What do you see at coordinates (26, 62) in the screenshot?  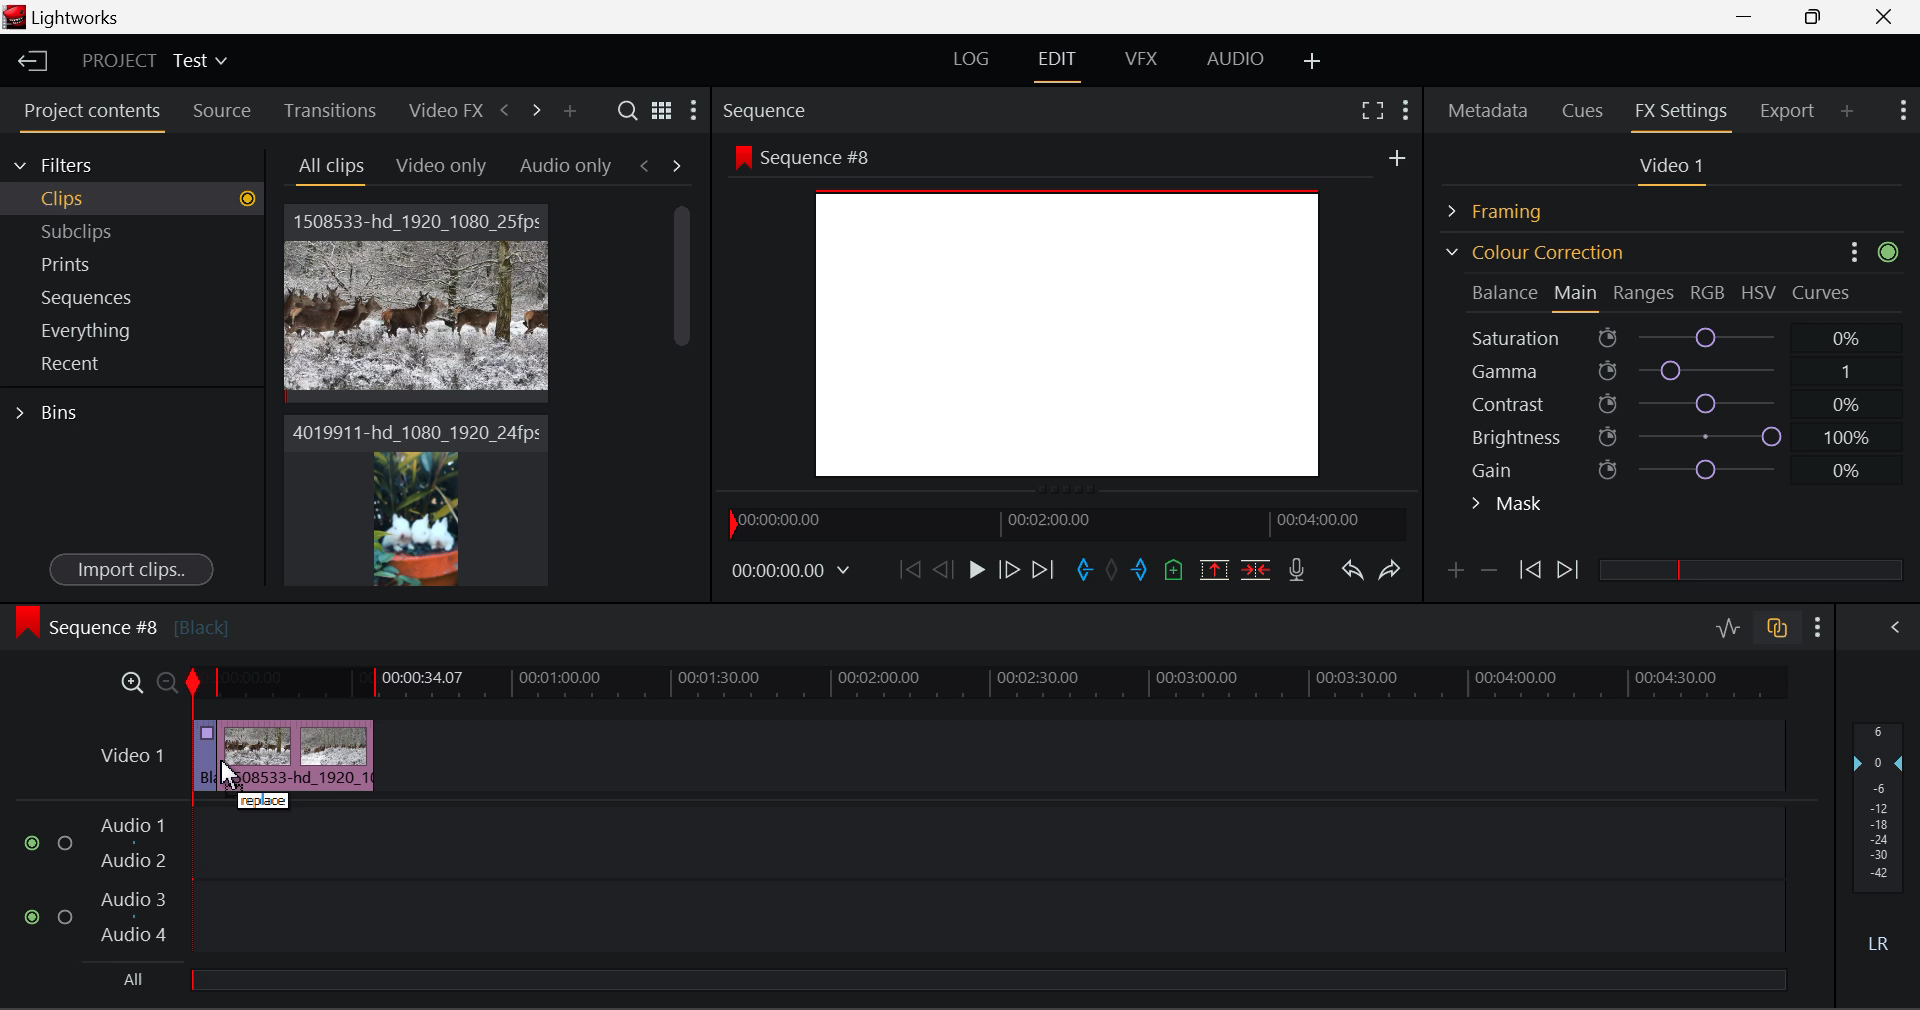 I see `Back to Homepage` at bounding box center [26, 62].